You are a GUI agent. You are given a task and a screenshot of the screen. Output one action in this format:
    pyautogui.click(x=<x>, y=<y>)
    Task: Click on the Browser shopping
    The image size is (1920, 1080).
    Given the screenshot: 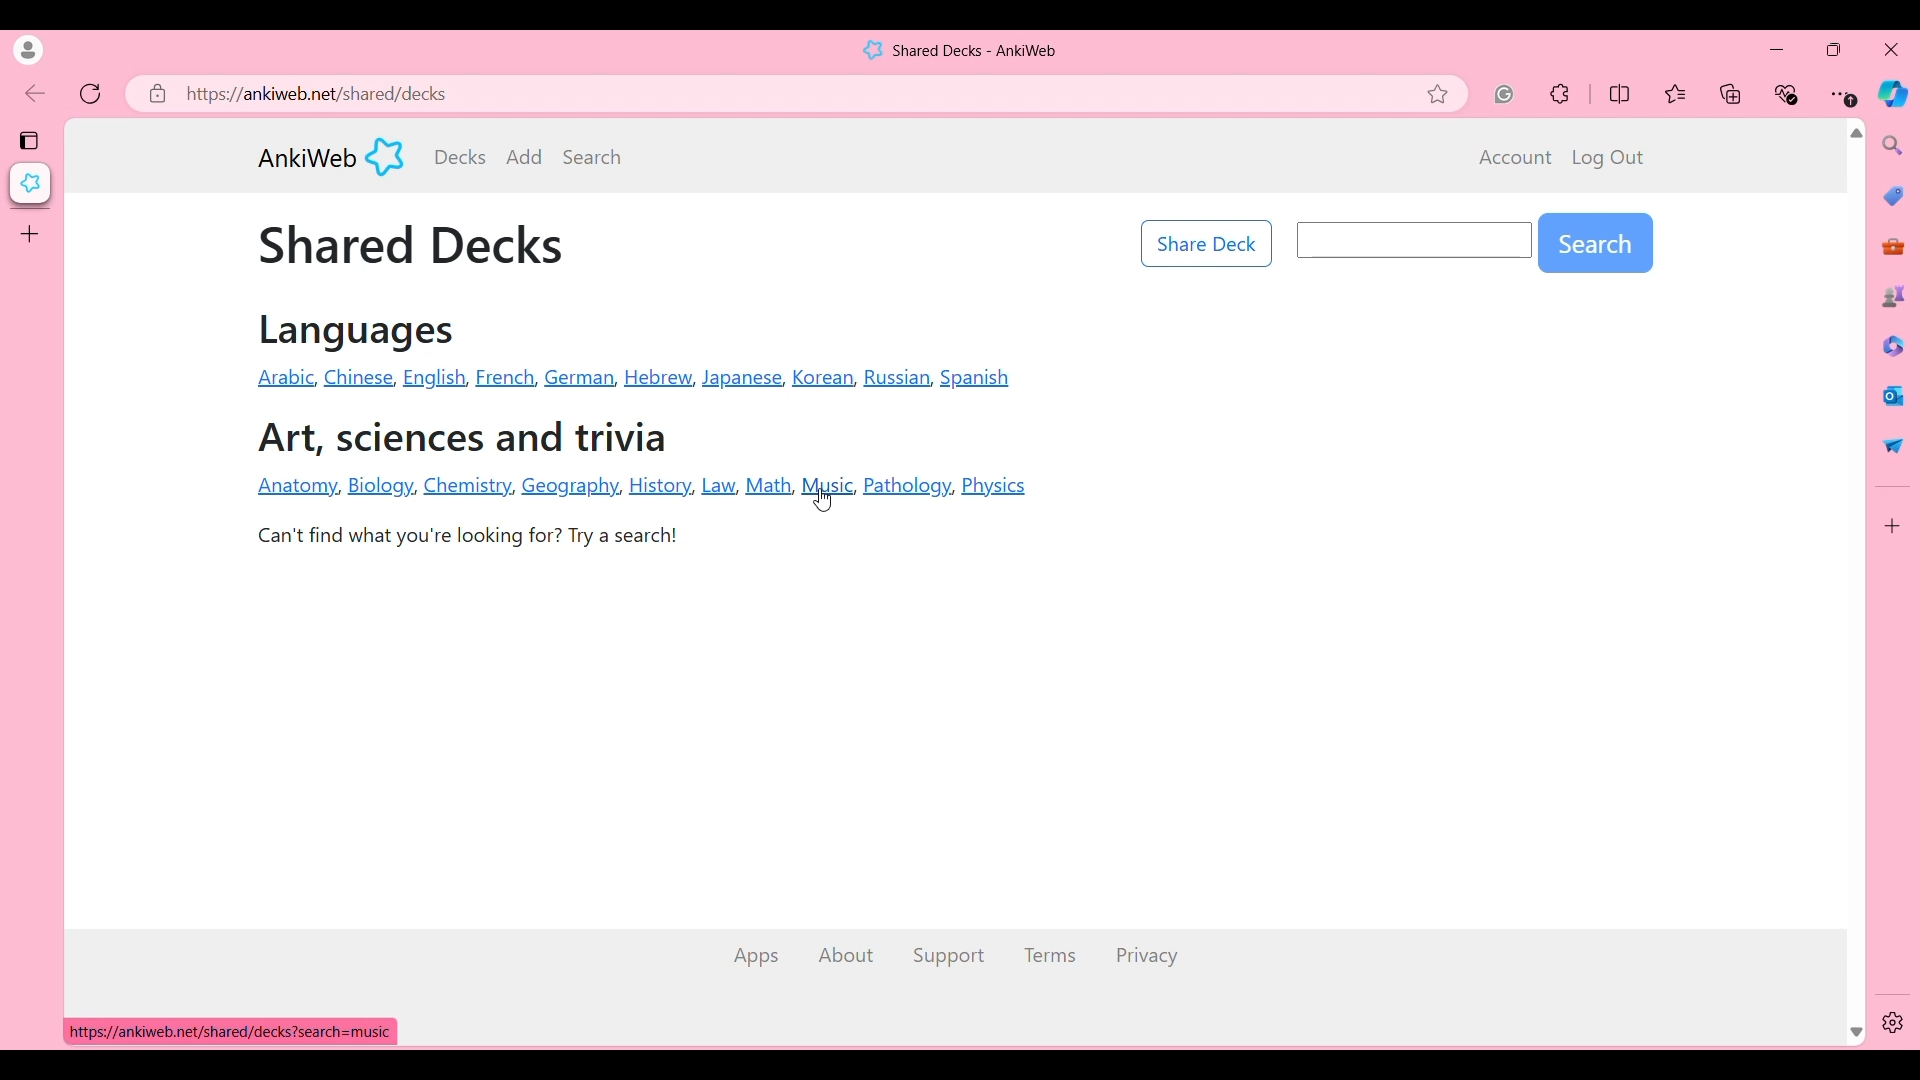 What is the action you would take?
    pyautogui.click(x=1893, y=195)
    